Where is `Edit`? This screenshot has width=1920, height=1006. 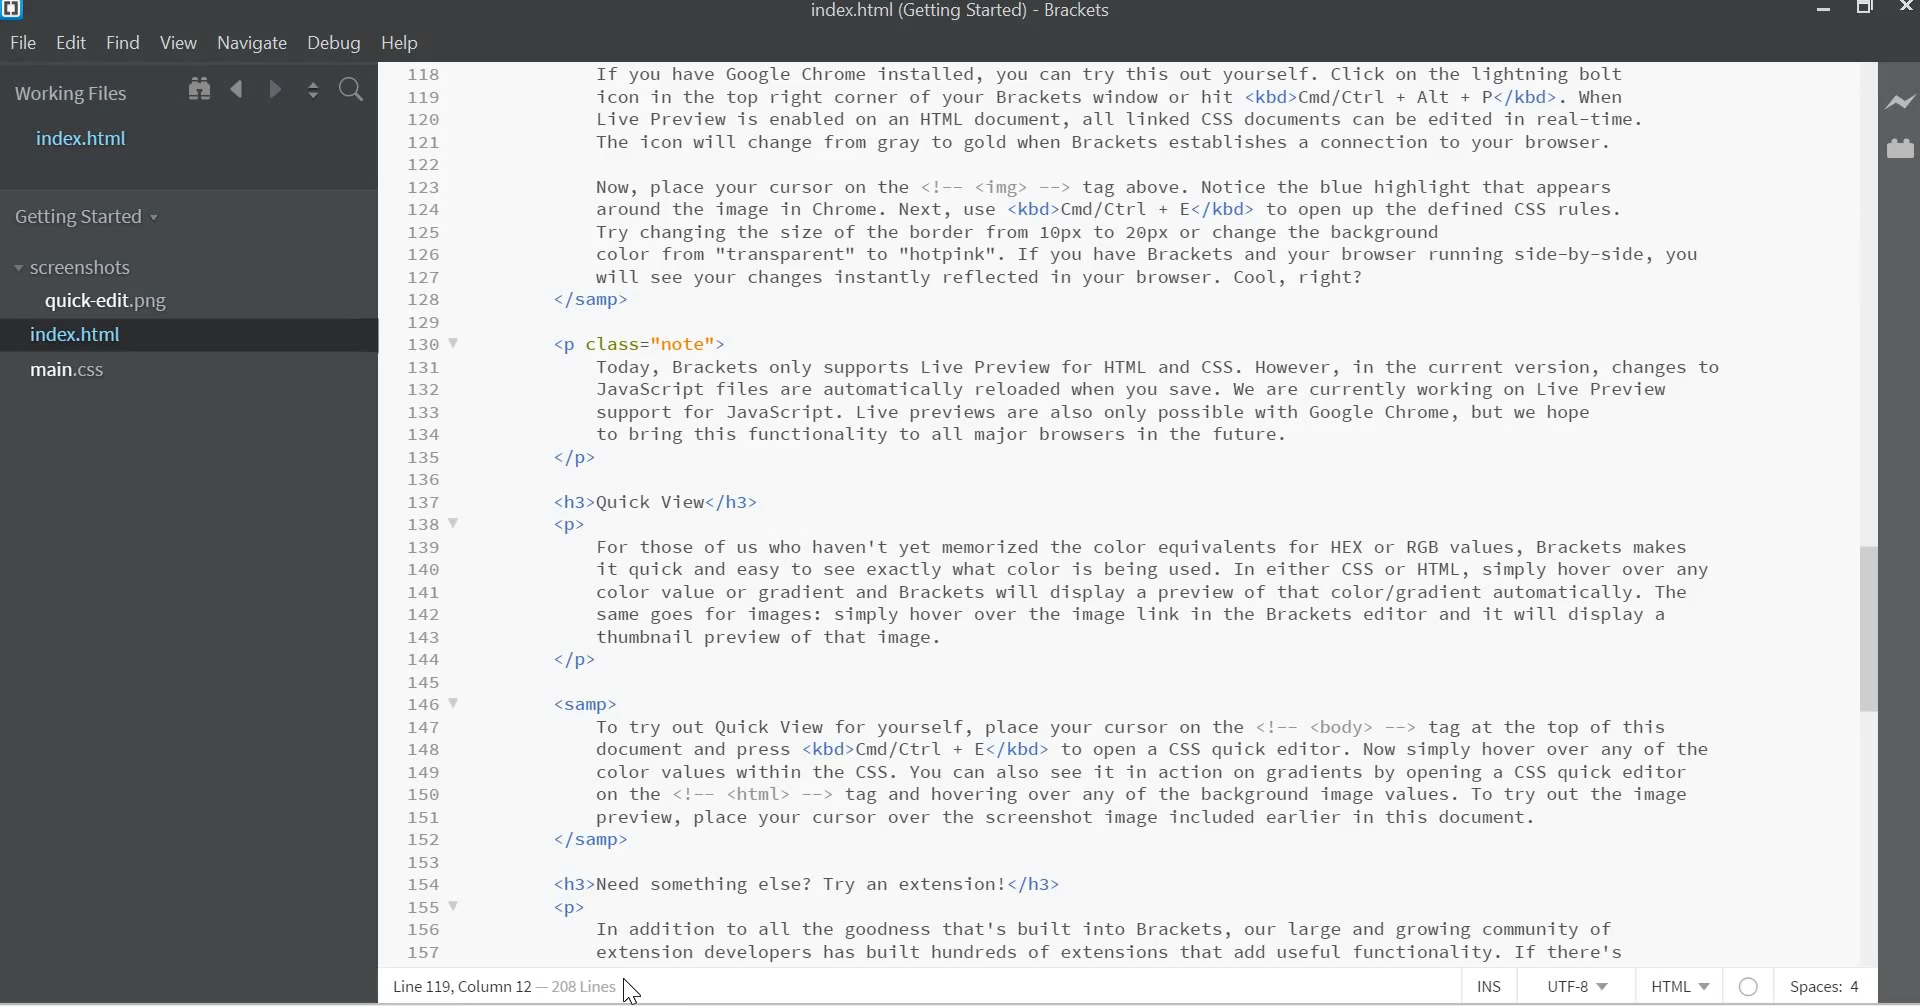
Edit is located at coordinates (70, 44).